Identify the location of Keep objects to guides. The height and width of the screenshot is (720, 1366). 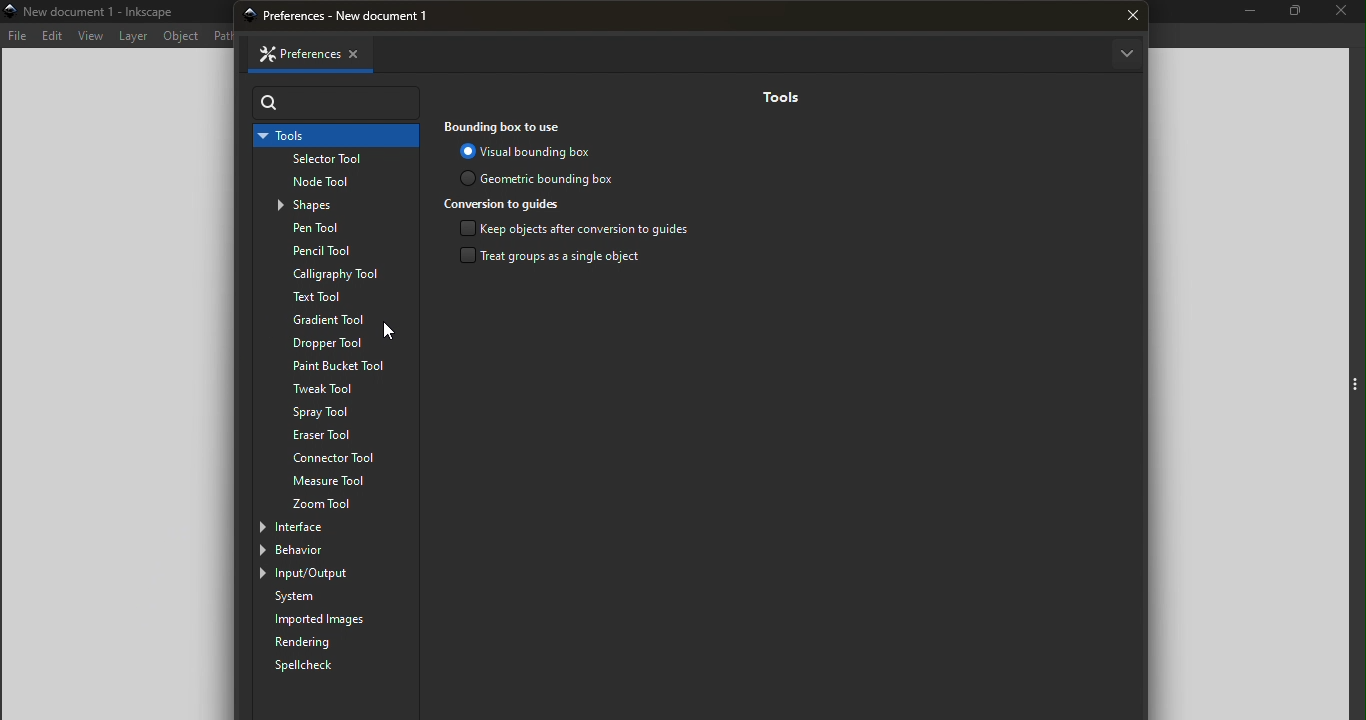
(575, 229).